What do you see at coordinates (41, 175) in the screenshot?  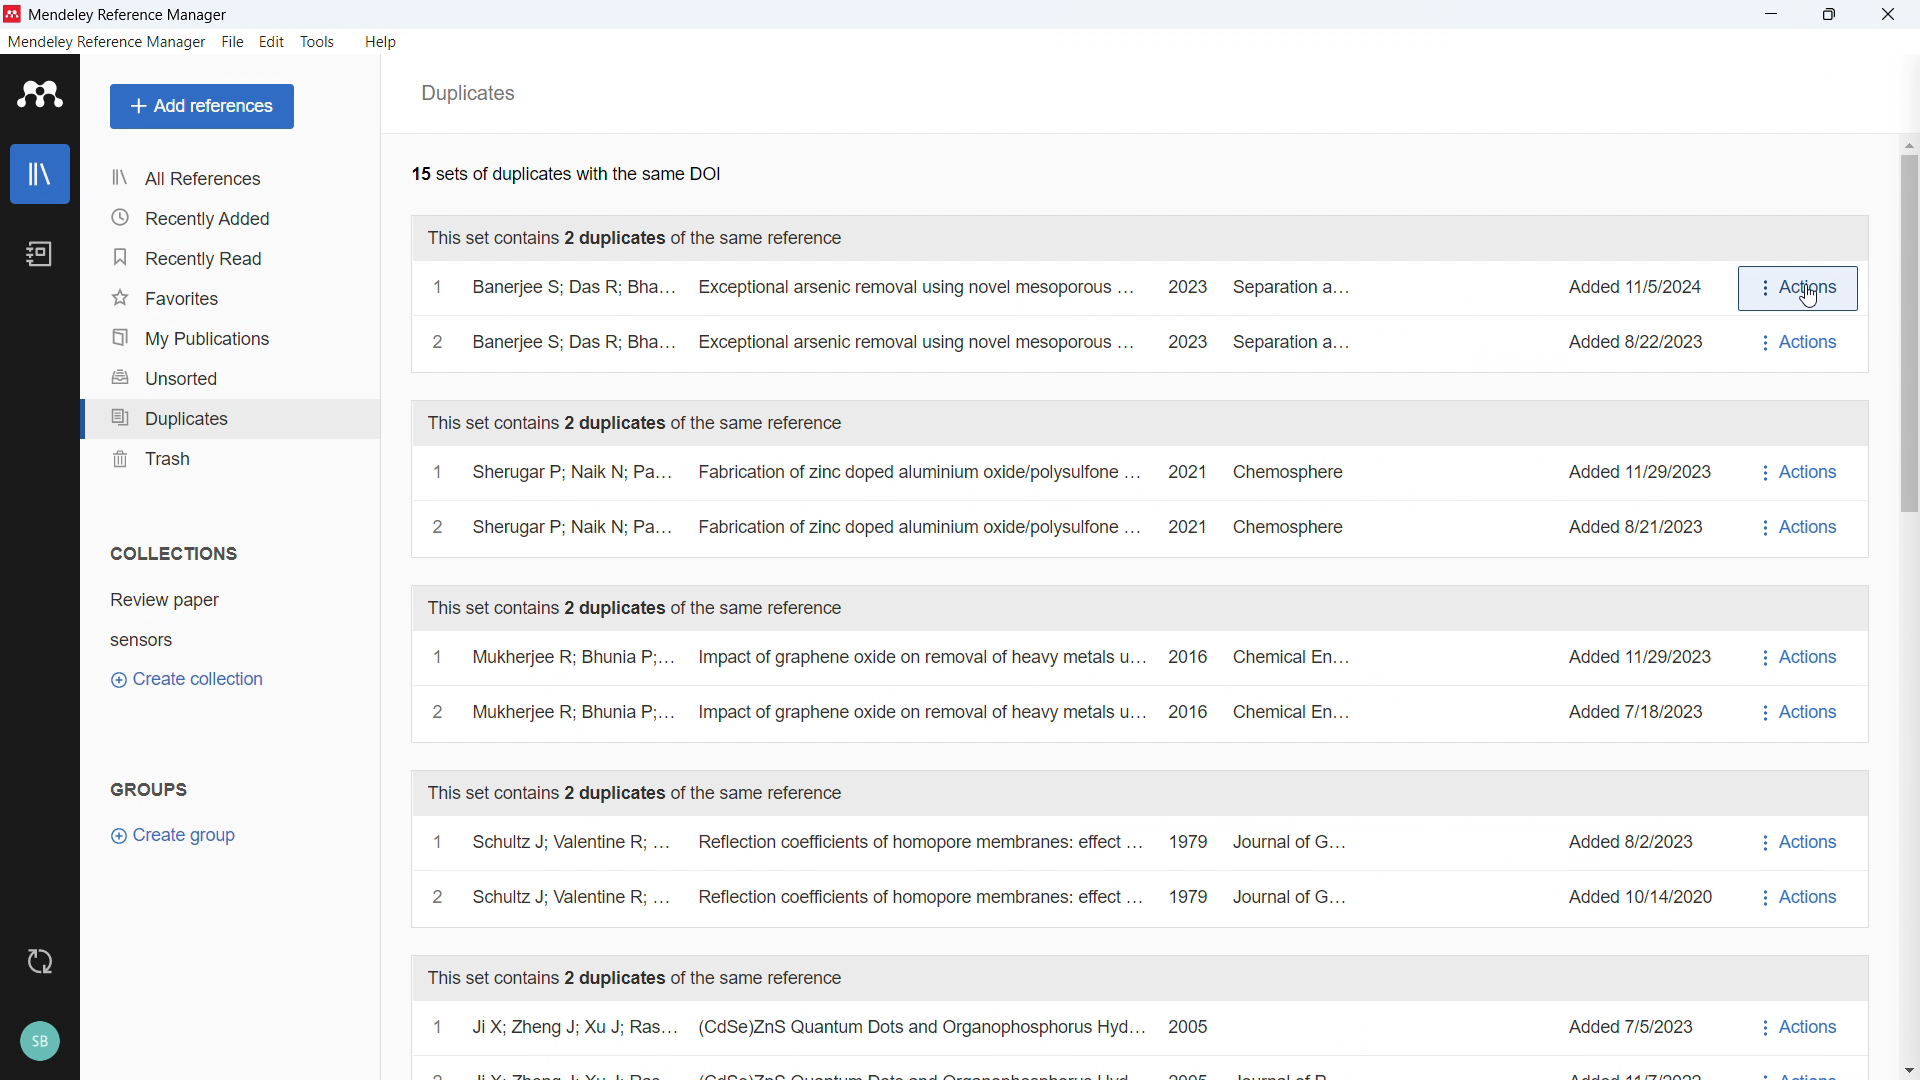 I see `Library ` at bounding box center [41, 175].